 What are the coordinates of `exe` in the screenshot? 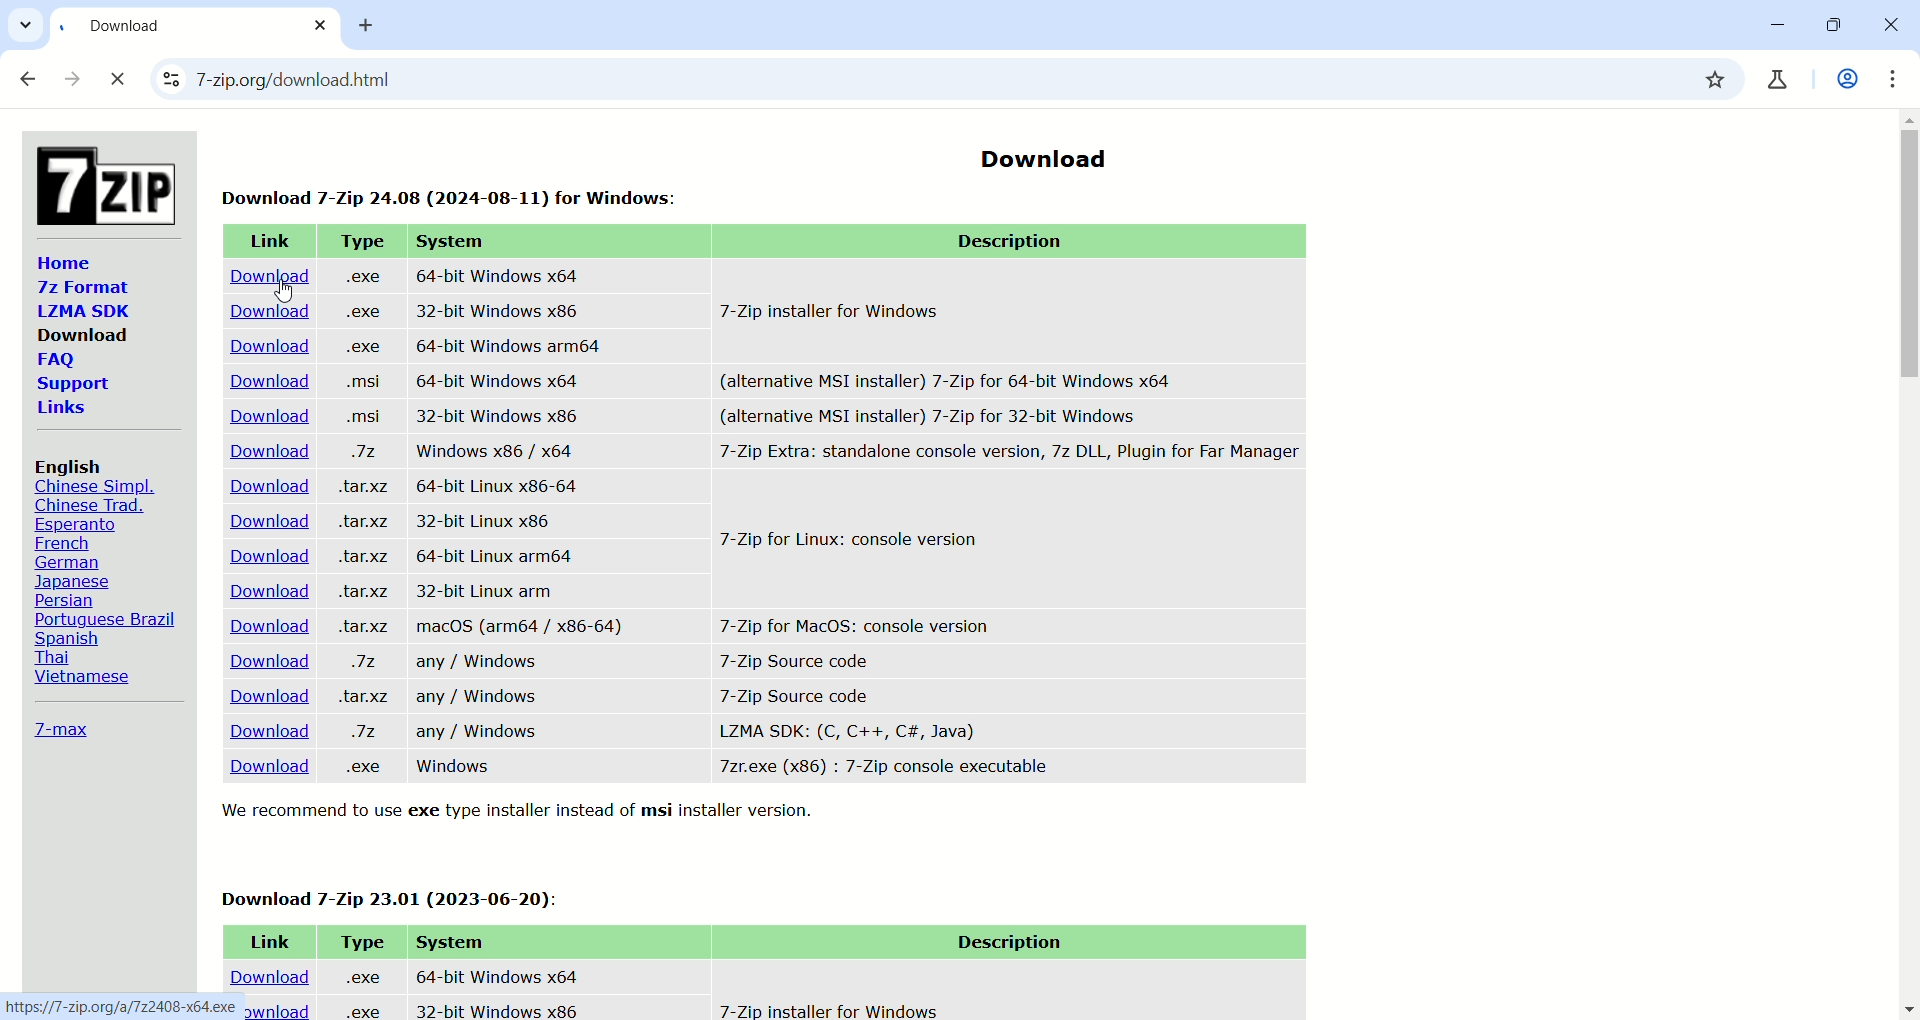 It's located at (364, 348).